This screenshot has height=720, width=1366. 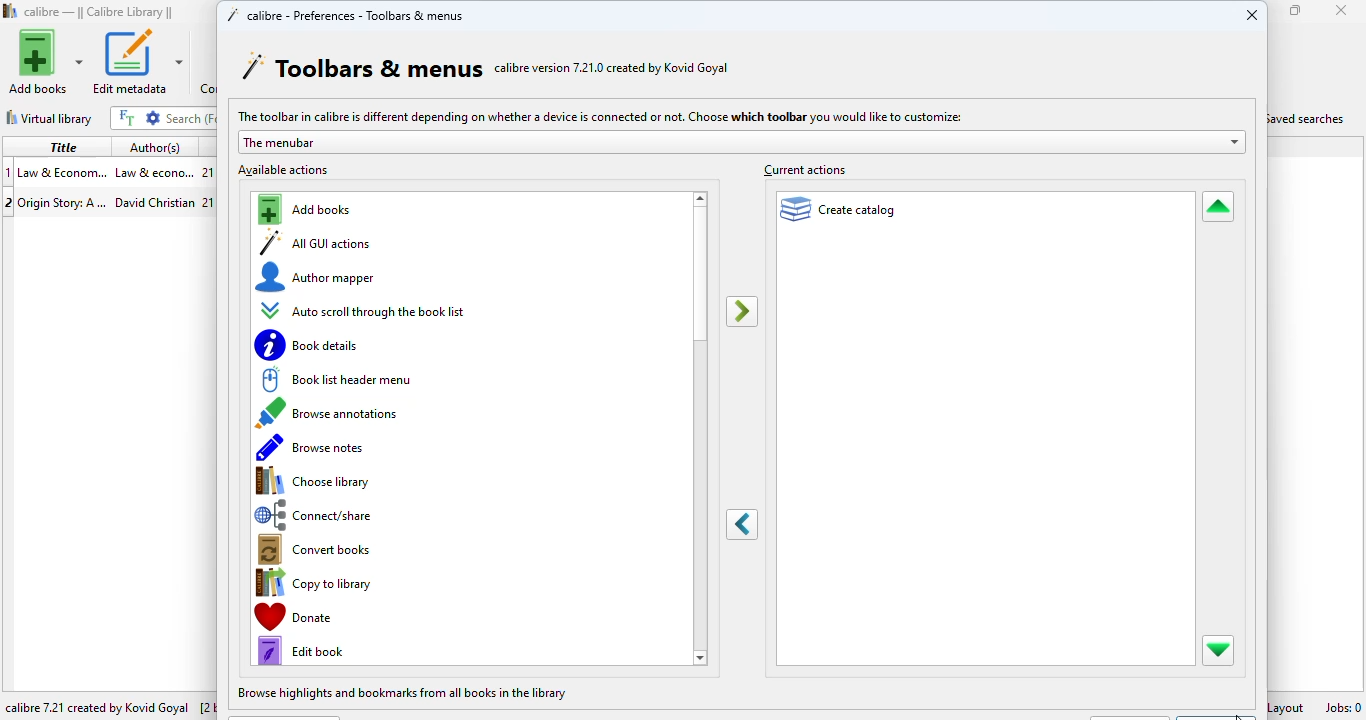 I want to click on convert books, so click(x=319, y=551).